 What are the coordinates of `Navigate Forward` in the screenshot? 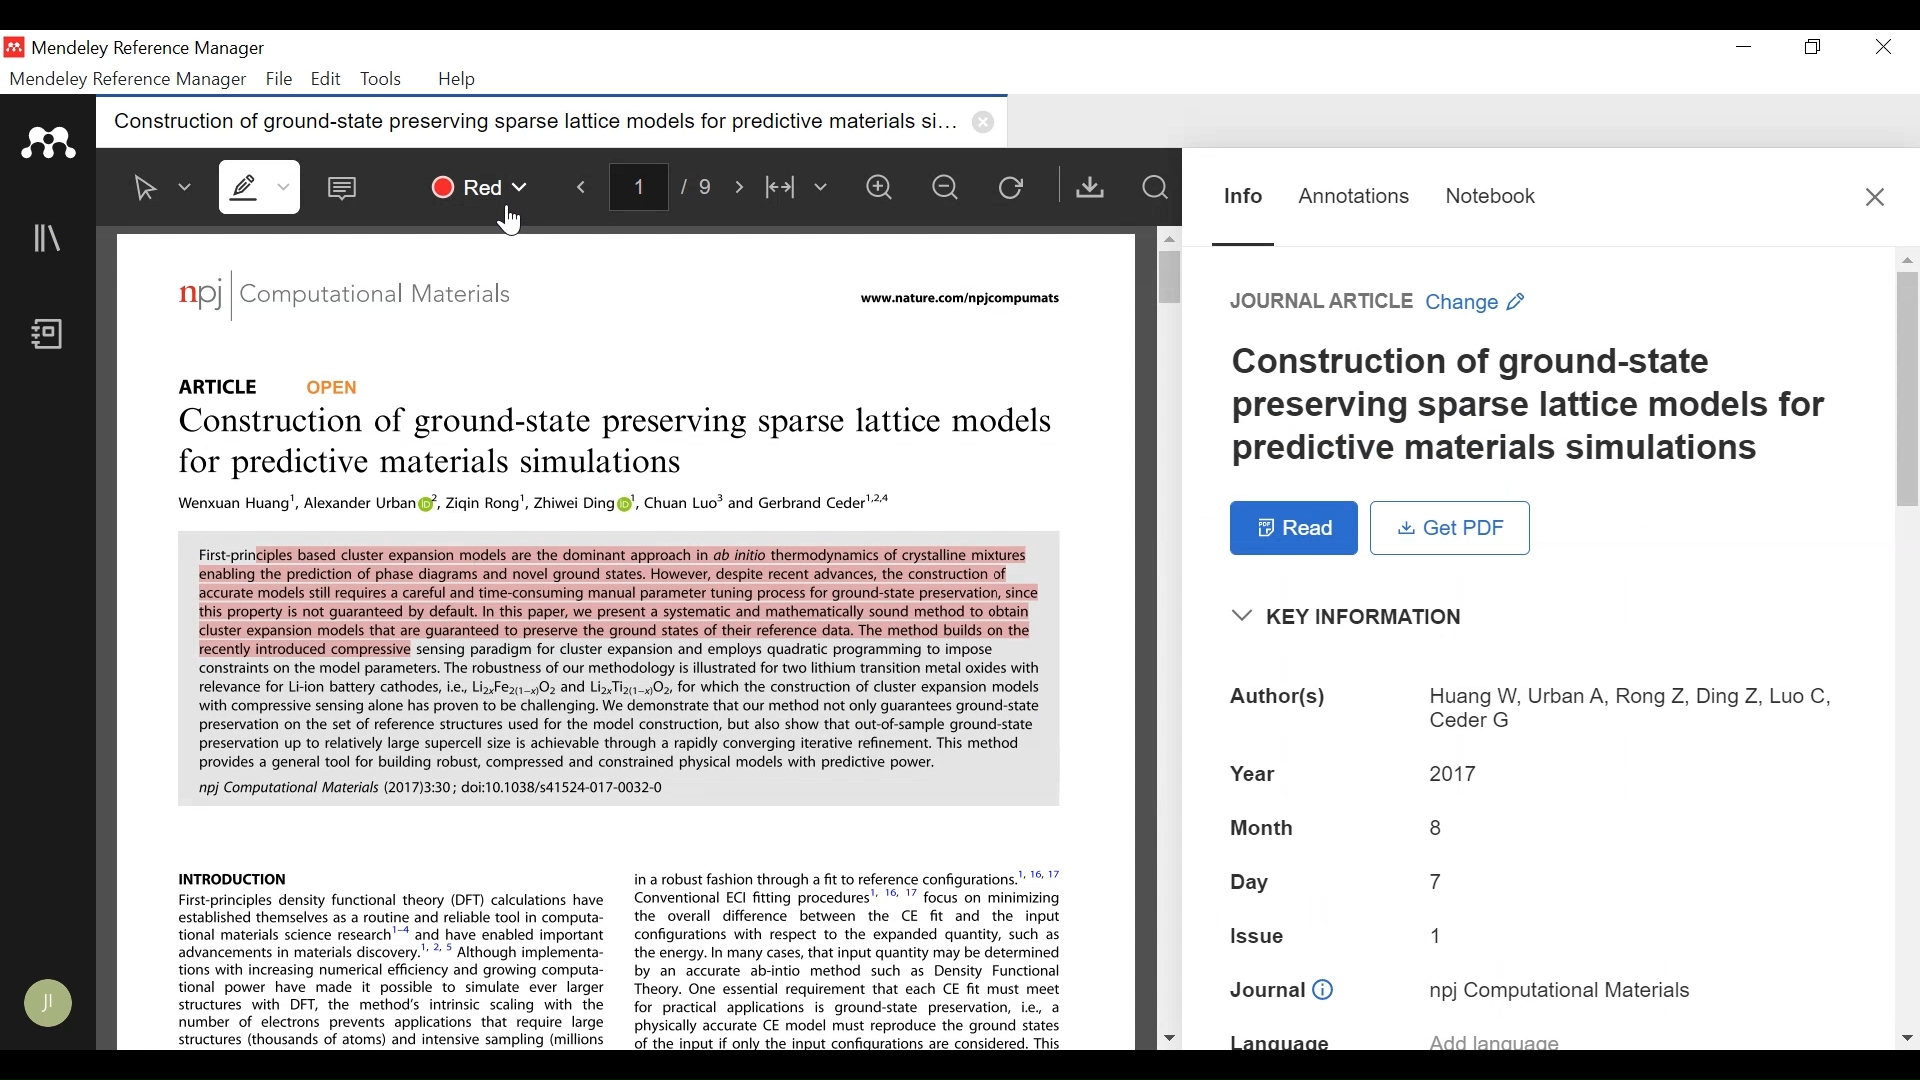 It's located at (739, 187).